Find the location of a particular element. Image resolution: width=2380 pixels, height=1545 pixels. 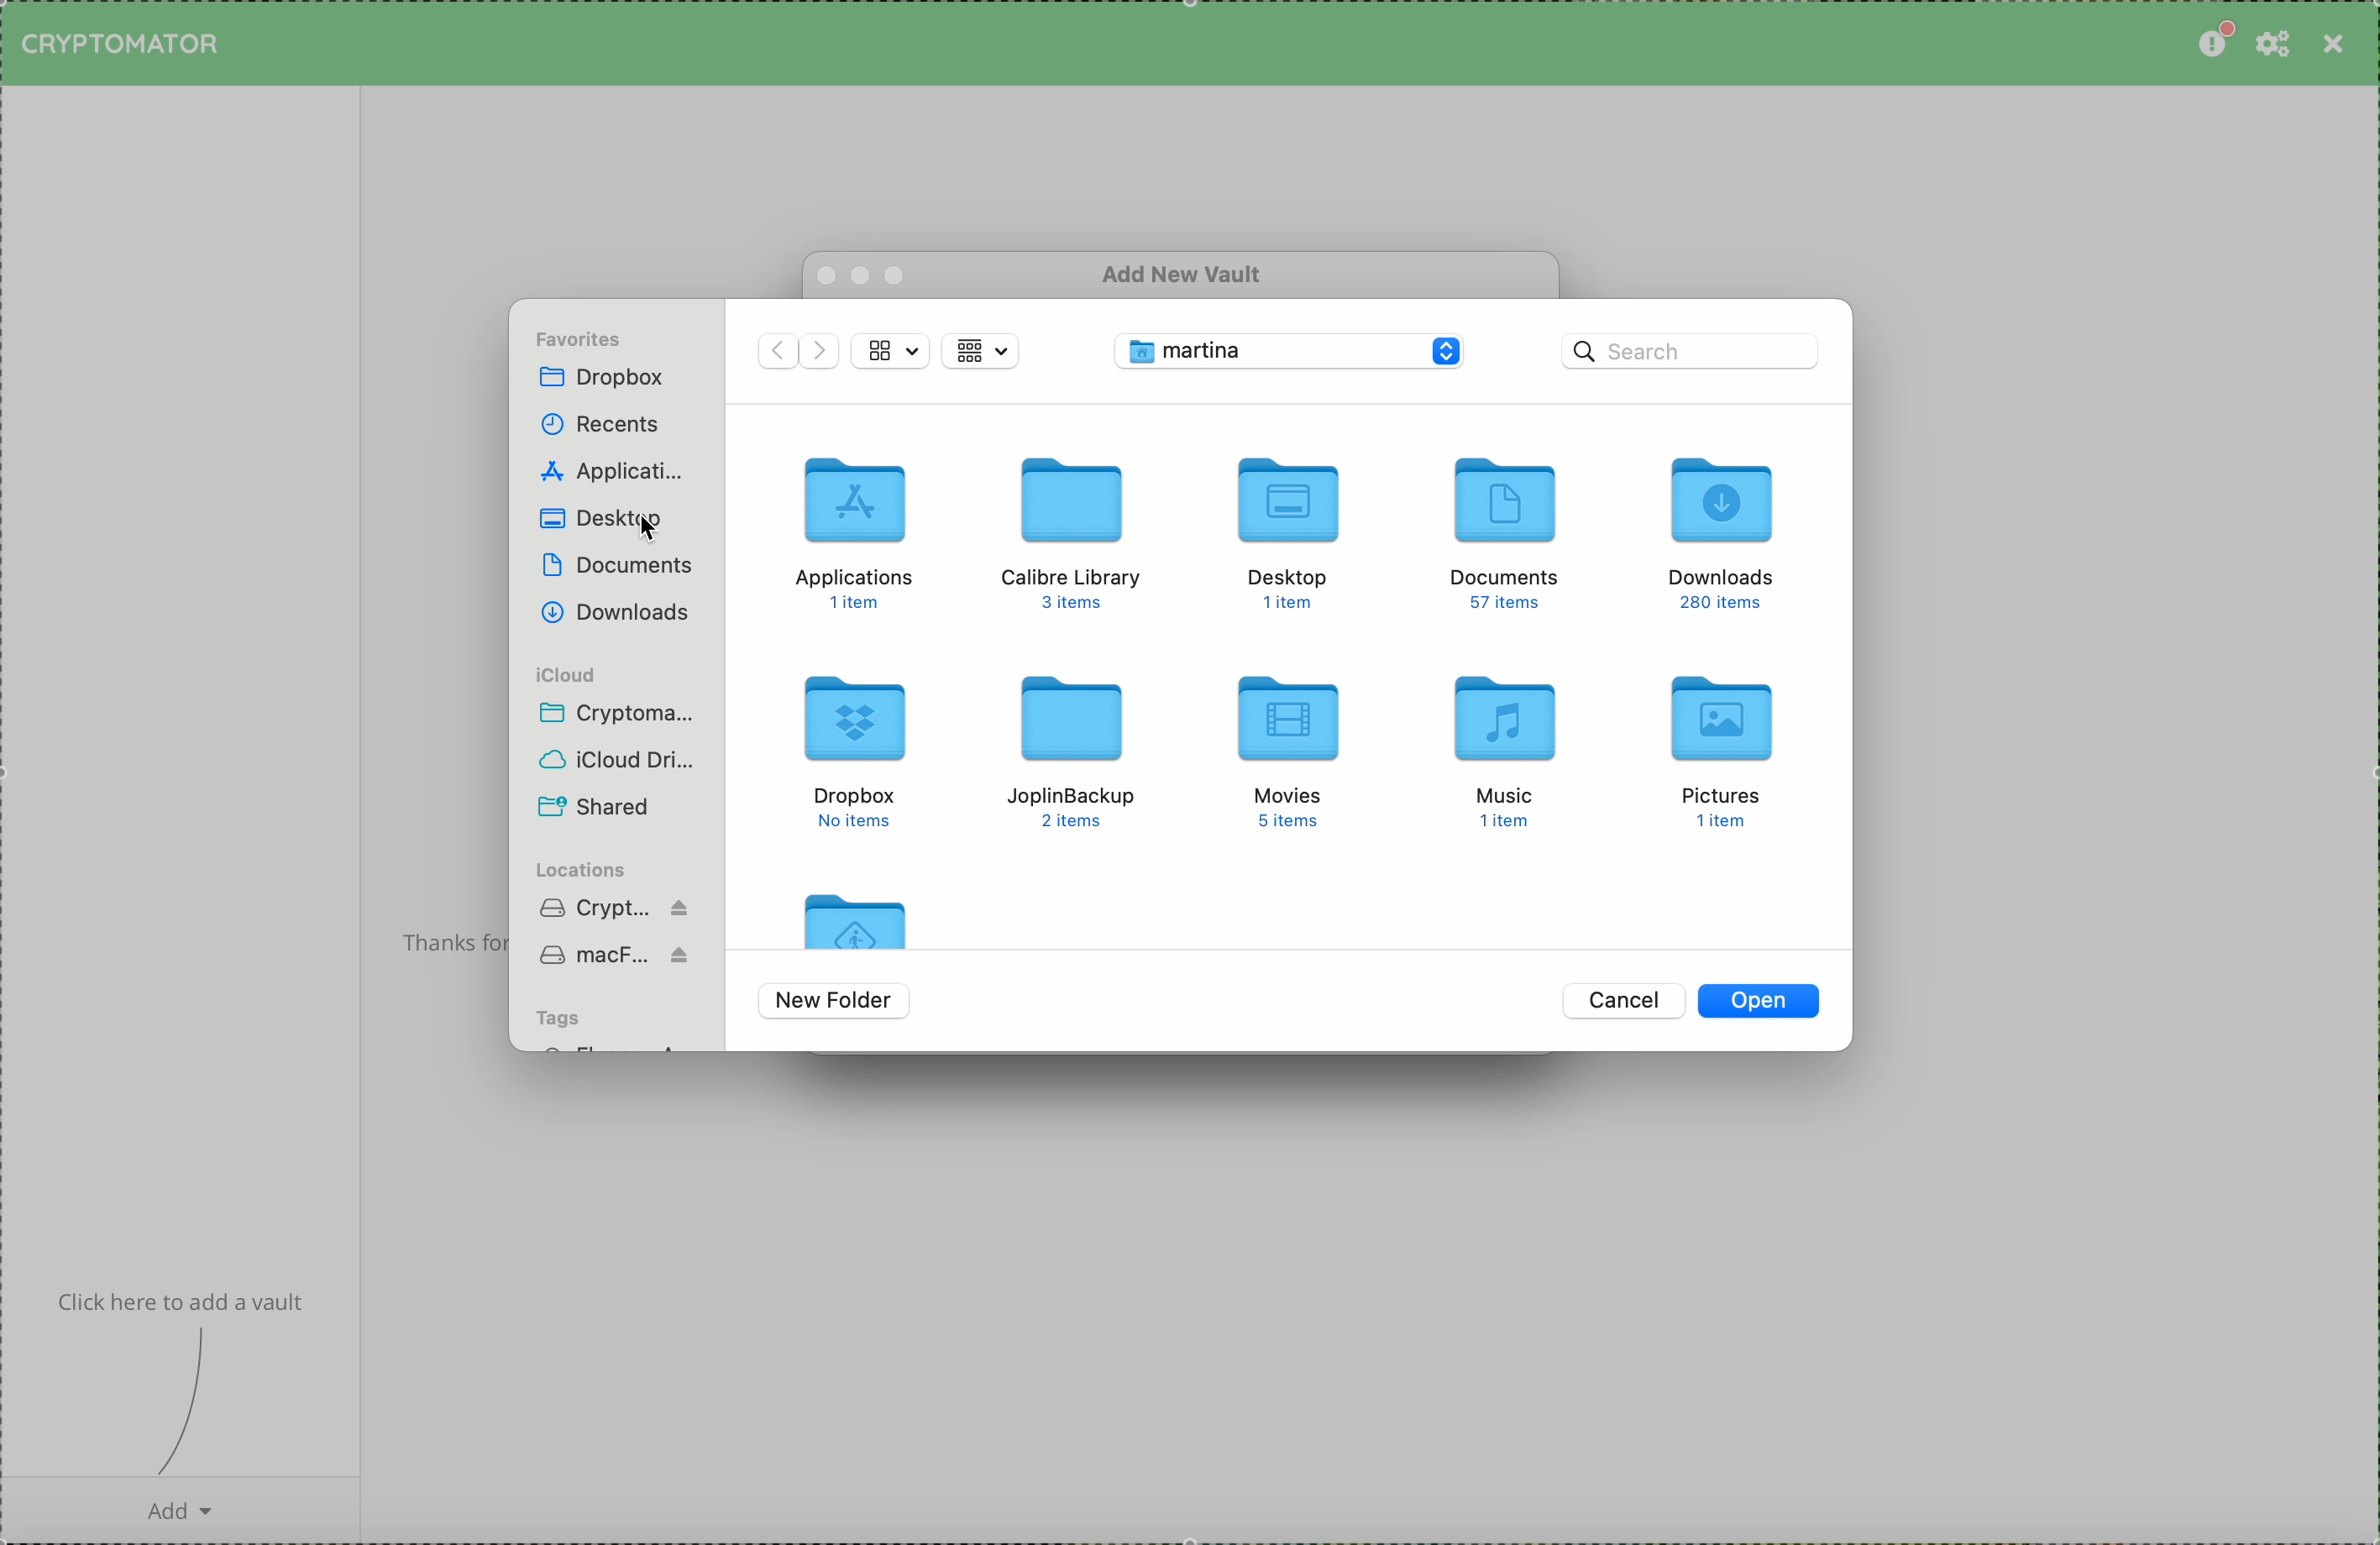

joplin is located at coordinates (1073, 755).